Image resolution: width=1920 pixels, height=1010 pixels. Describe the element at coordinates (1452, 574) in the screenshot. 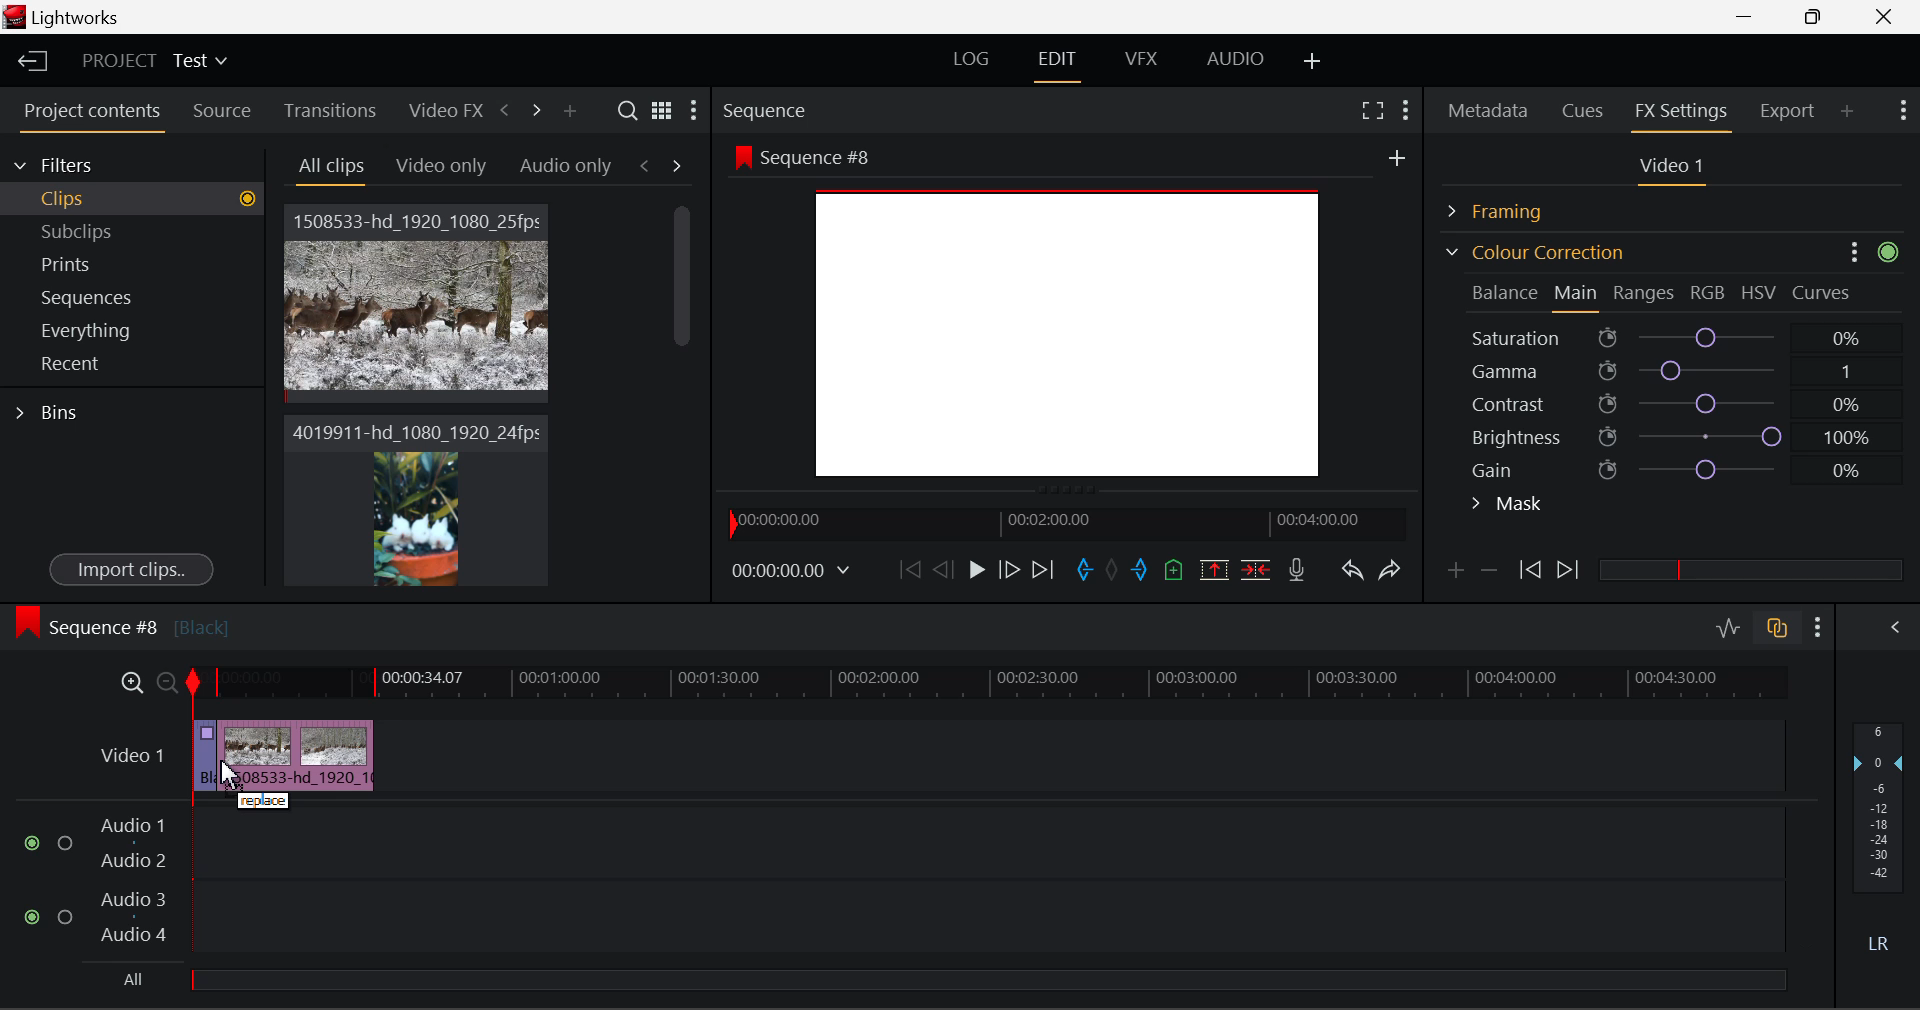

I see `Add keyframe` at that location.